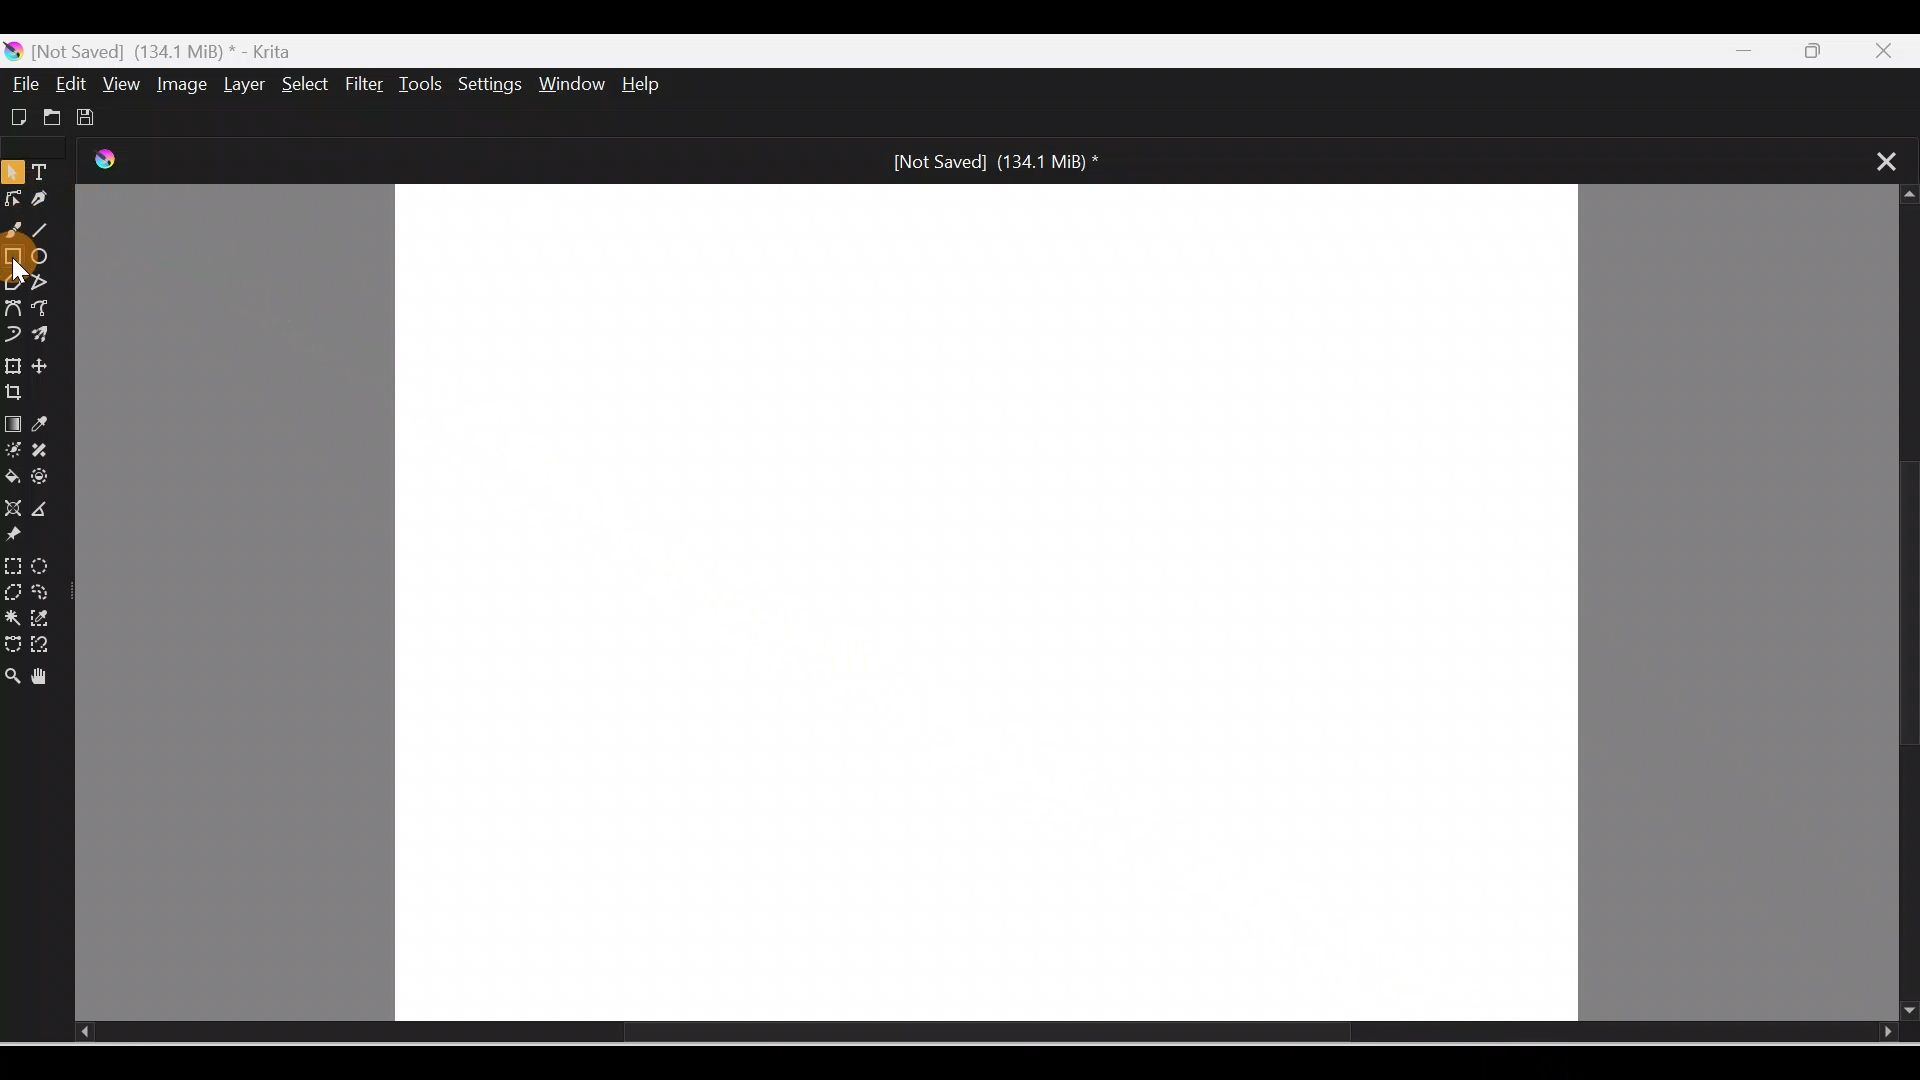 This screenshot has width=1920, height=1080. Describe the element at coordinates (90, 114) in the screenshot. I see `Save` at that location.